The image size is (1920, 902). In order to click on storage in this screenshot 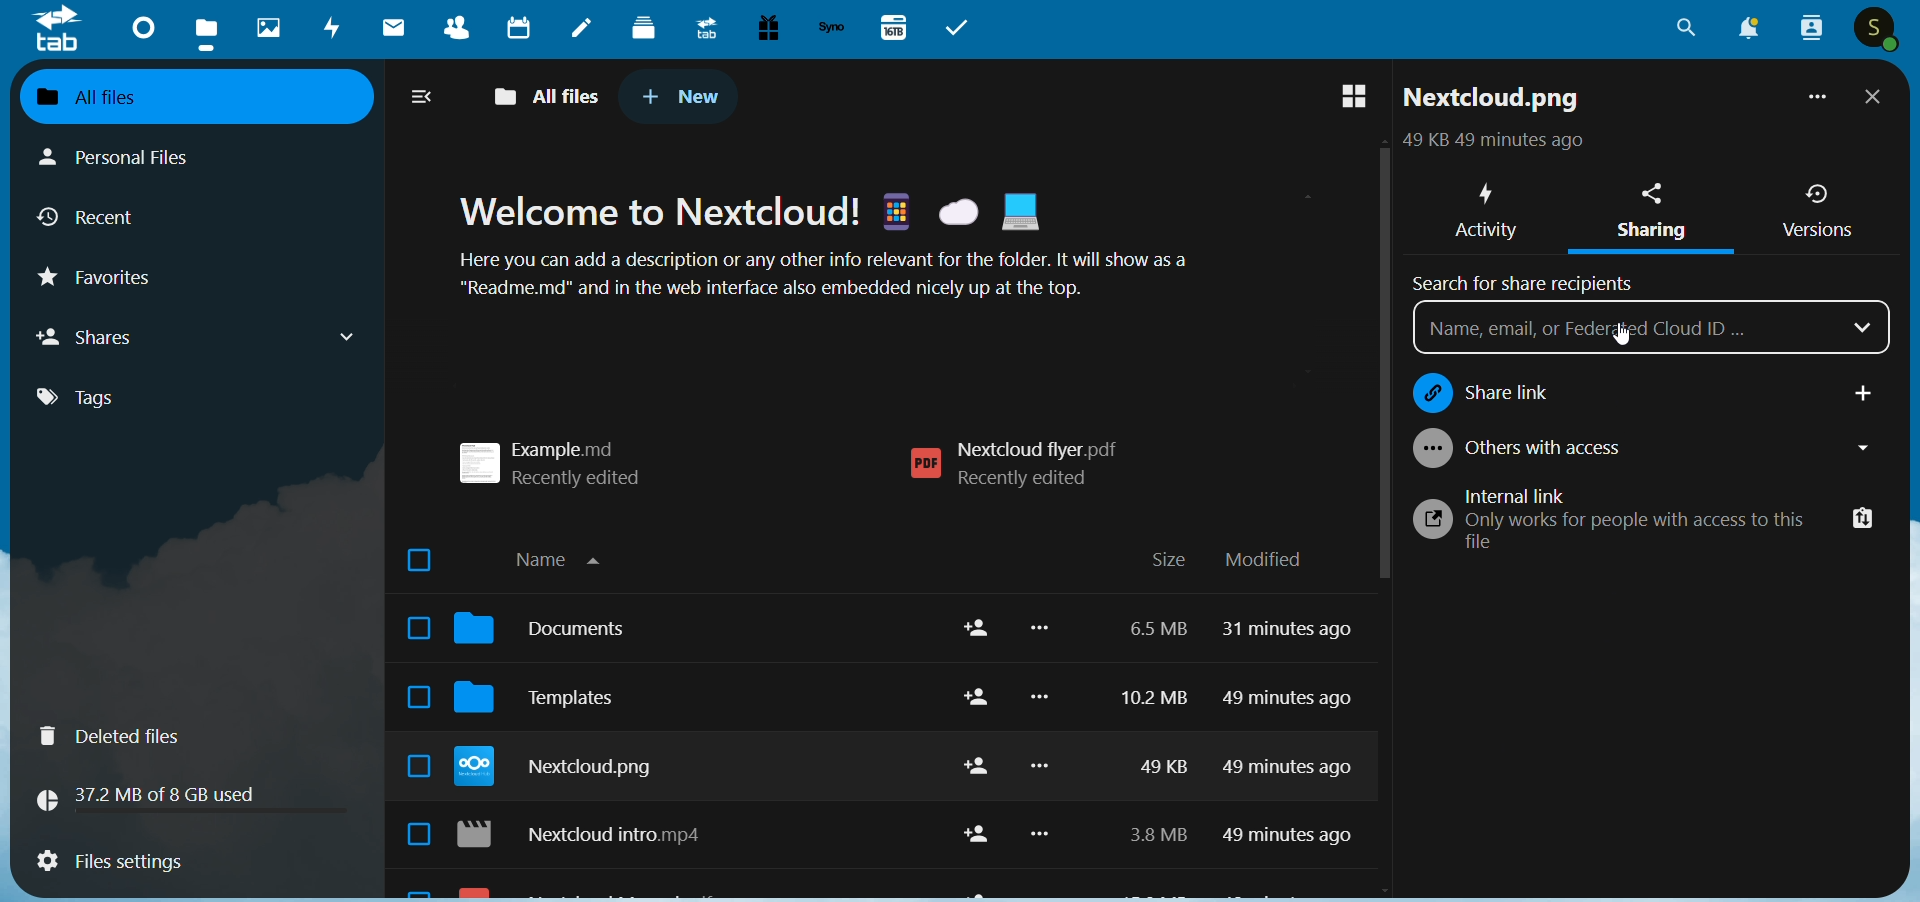, I will do `click(155, 795)`.